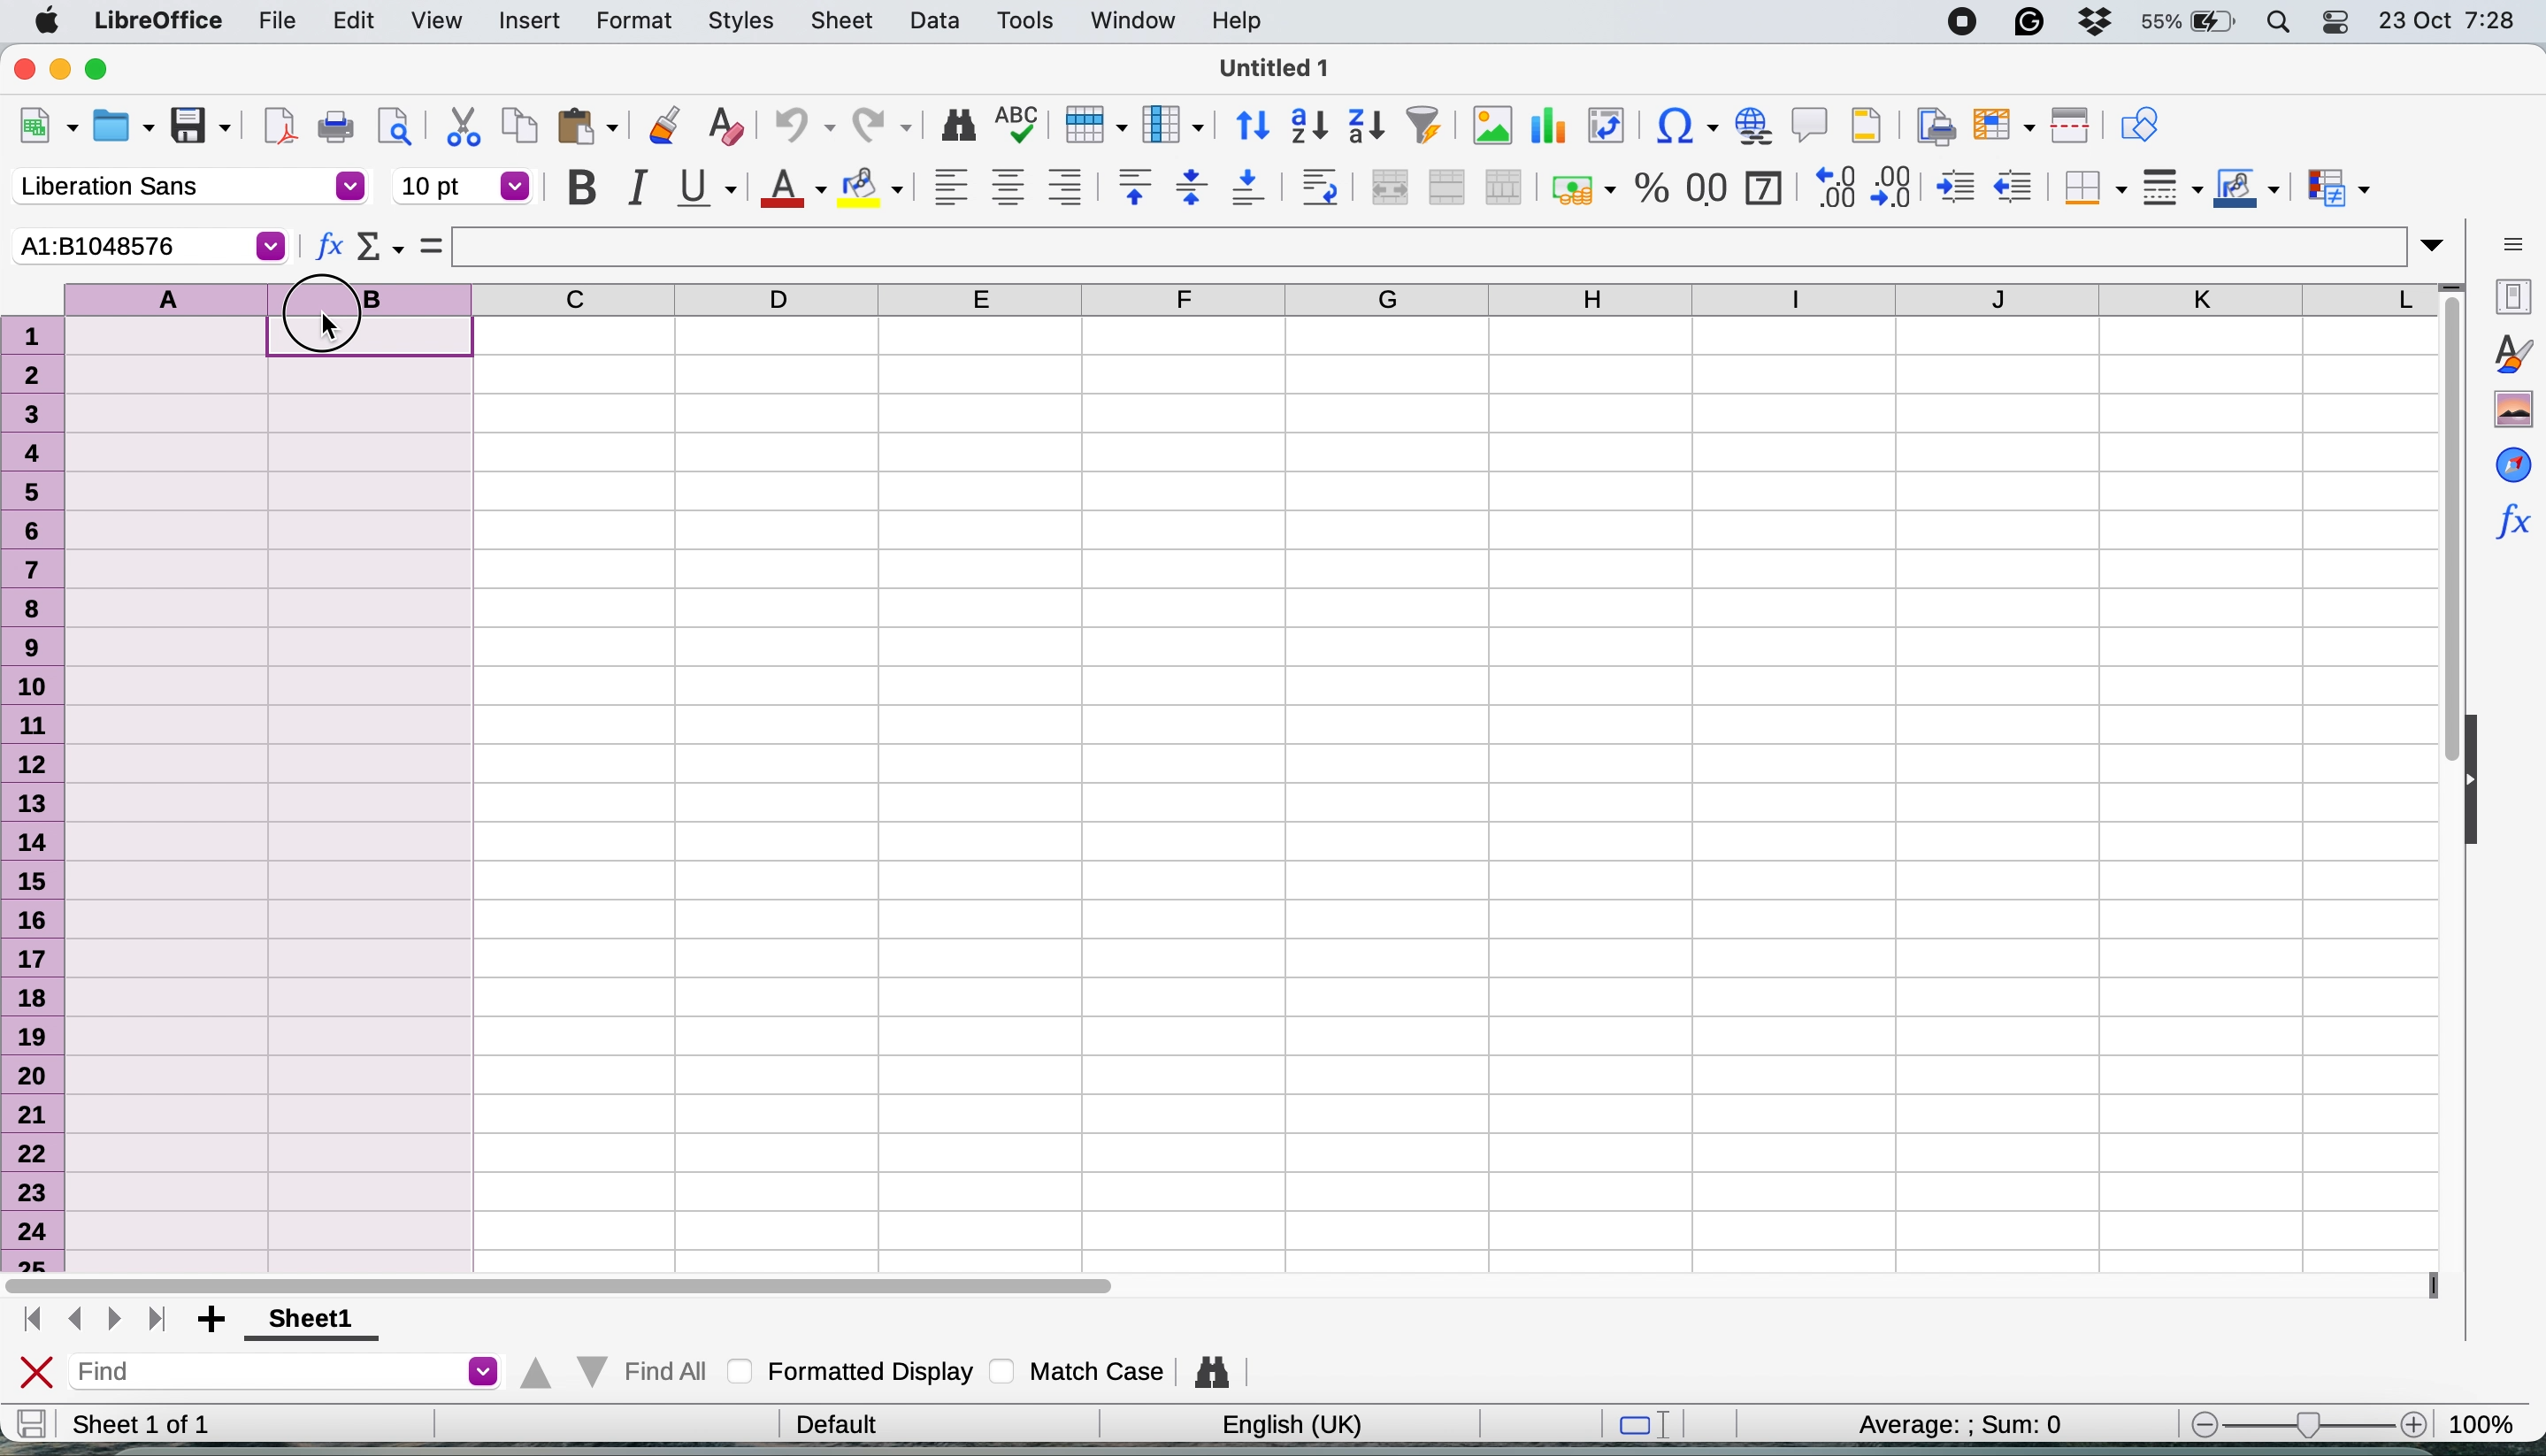 Image resolution: width=2546 pixels, height=1456 pixels. Describe the element at coordinates (2073, 126) in the screenshot. I see `split window` at that location.